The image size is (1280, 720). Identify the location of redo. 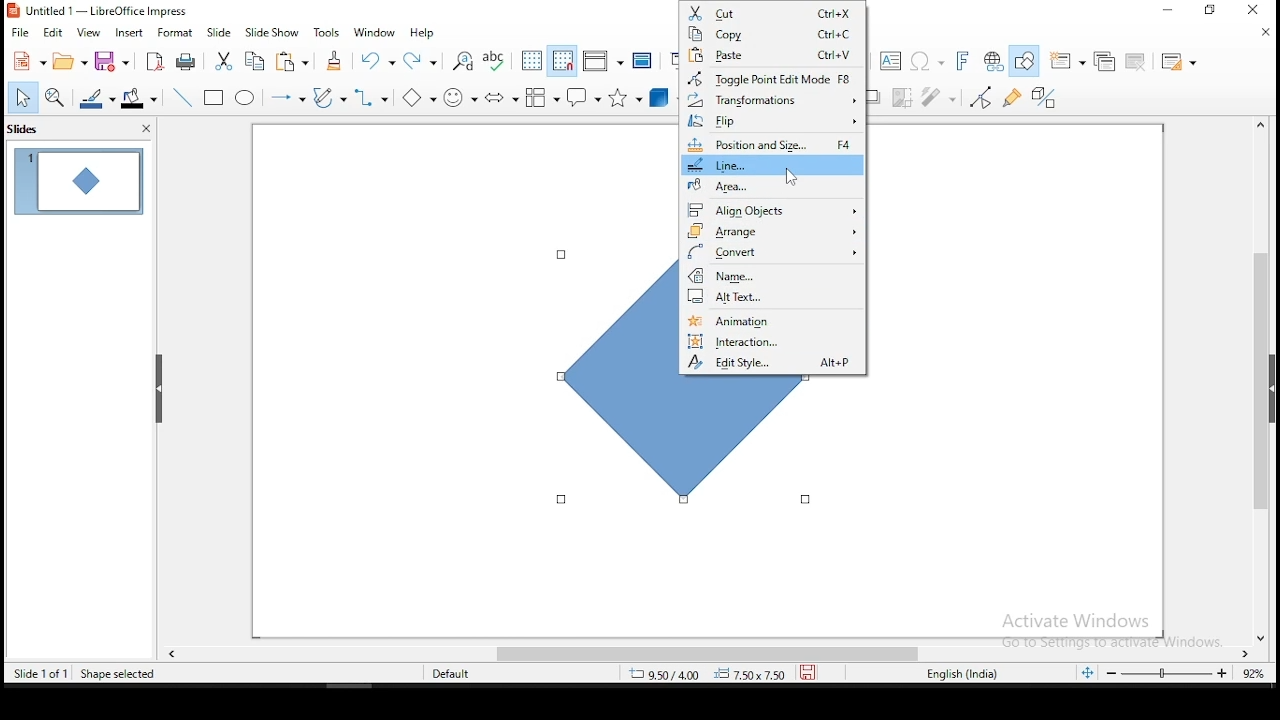
(423, 59).